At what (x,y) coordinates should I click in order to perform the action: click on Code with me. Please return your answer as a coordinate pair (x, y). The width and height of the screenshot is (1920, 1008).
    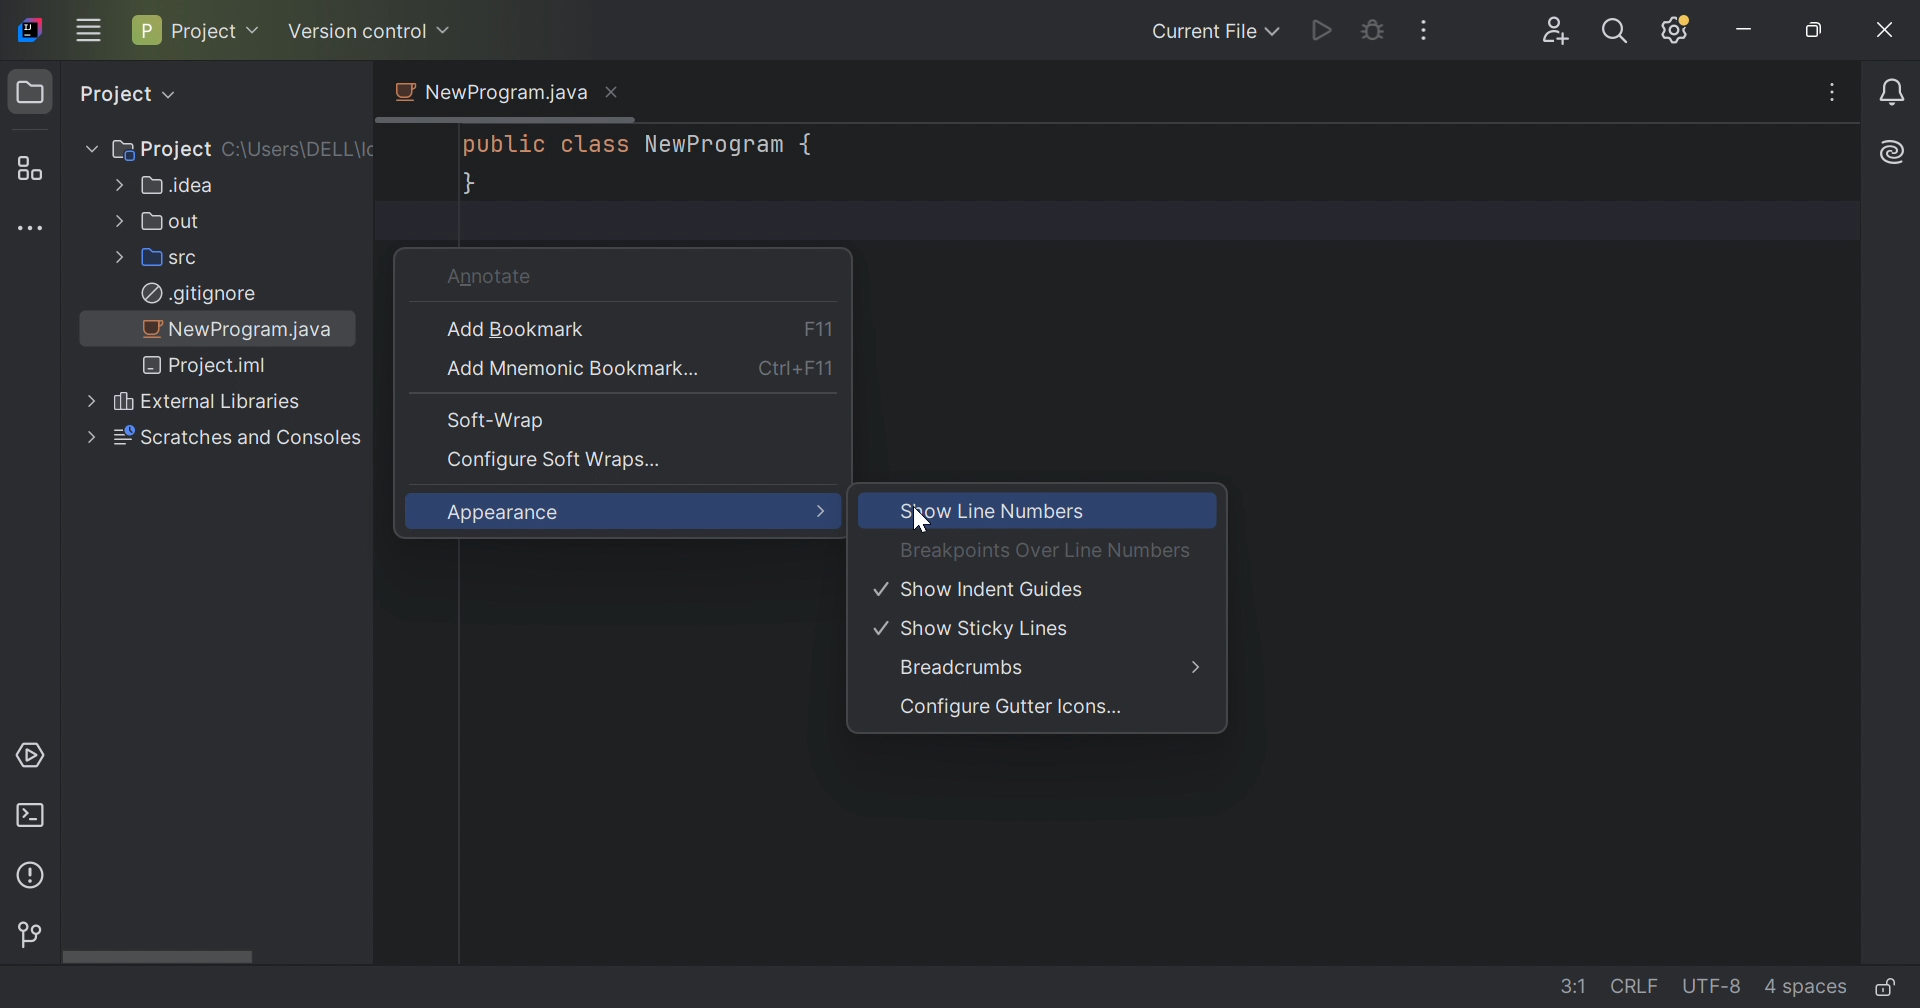
    Looking at the image, I should click on (1555, 32).